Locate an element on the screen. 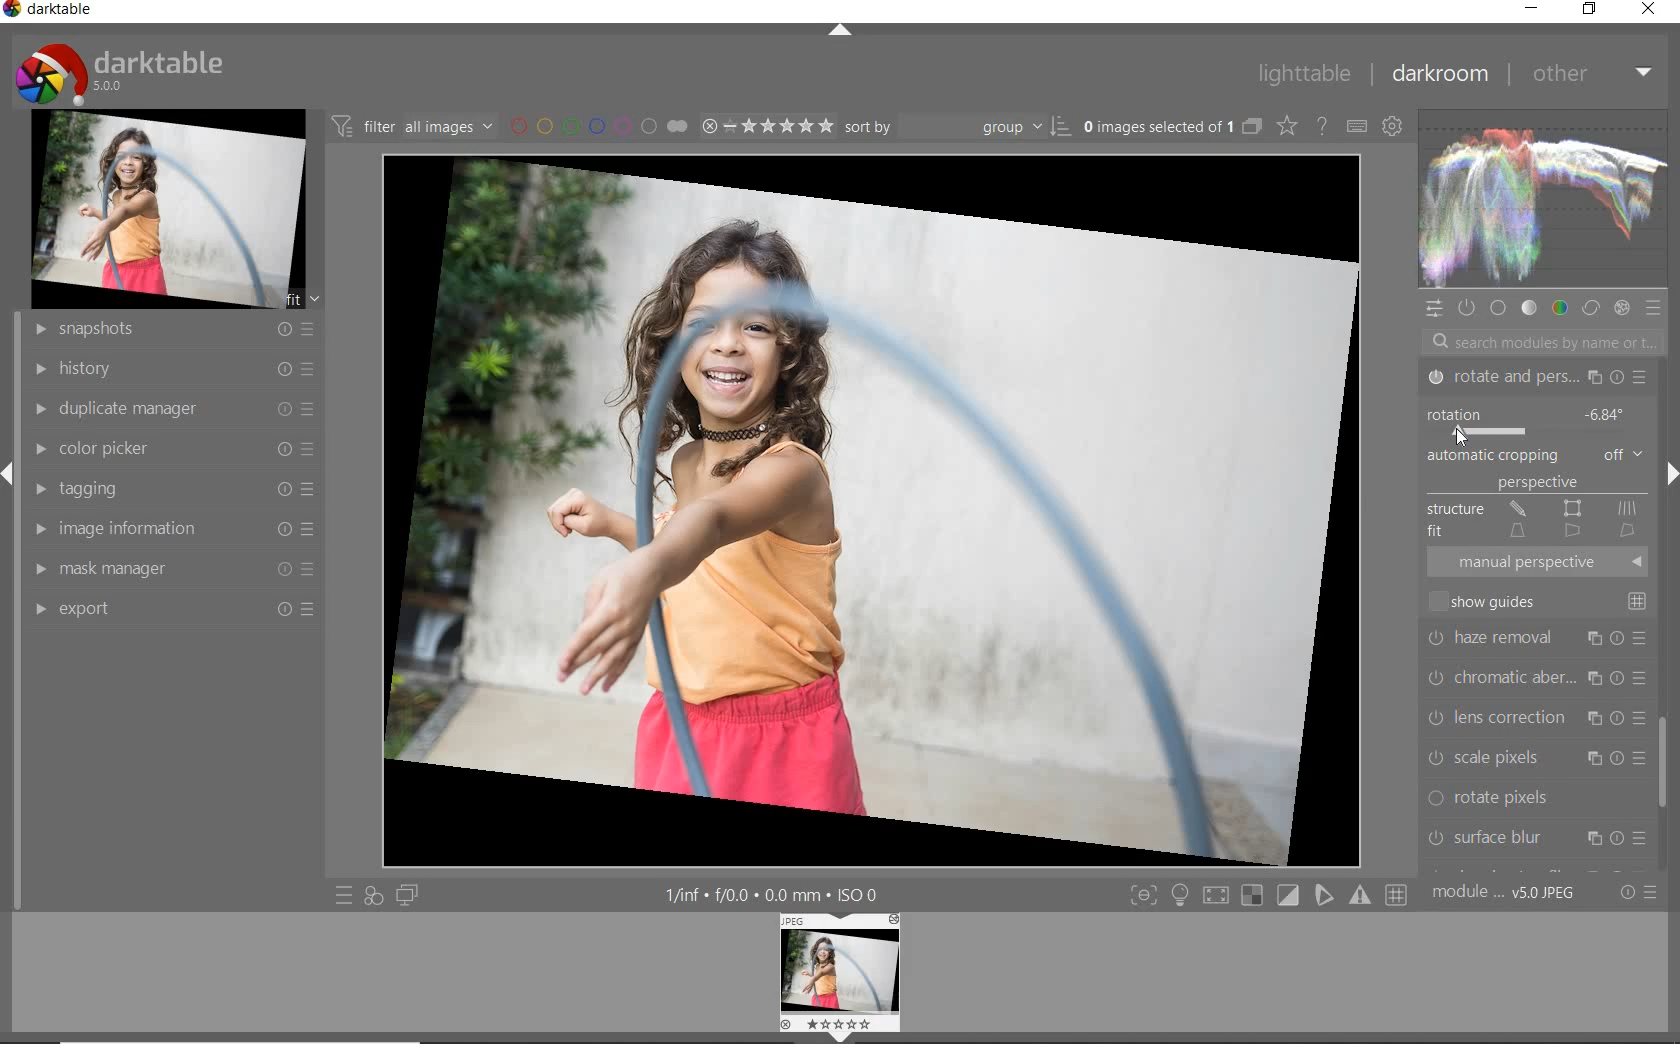 Image resolution: width=1680 pixels, height=1044 pixels. scrollbar is located at coordinates (1666, 752).